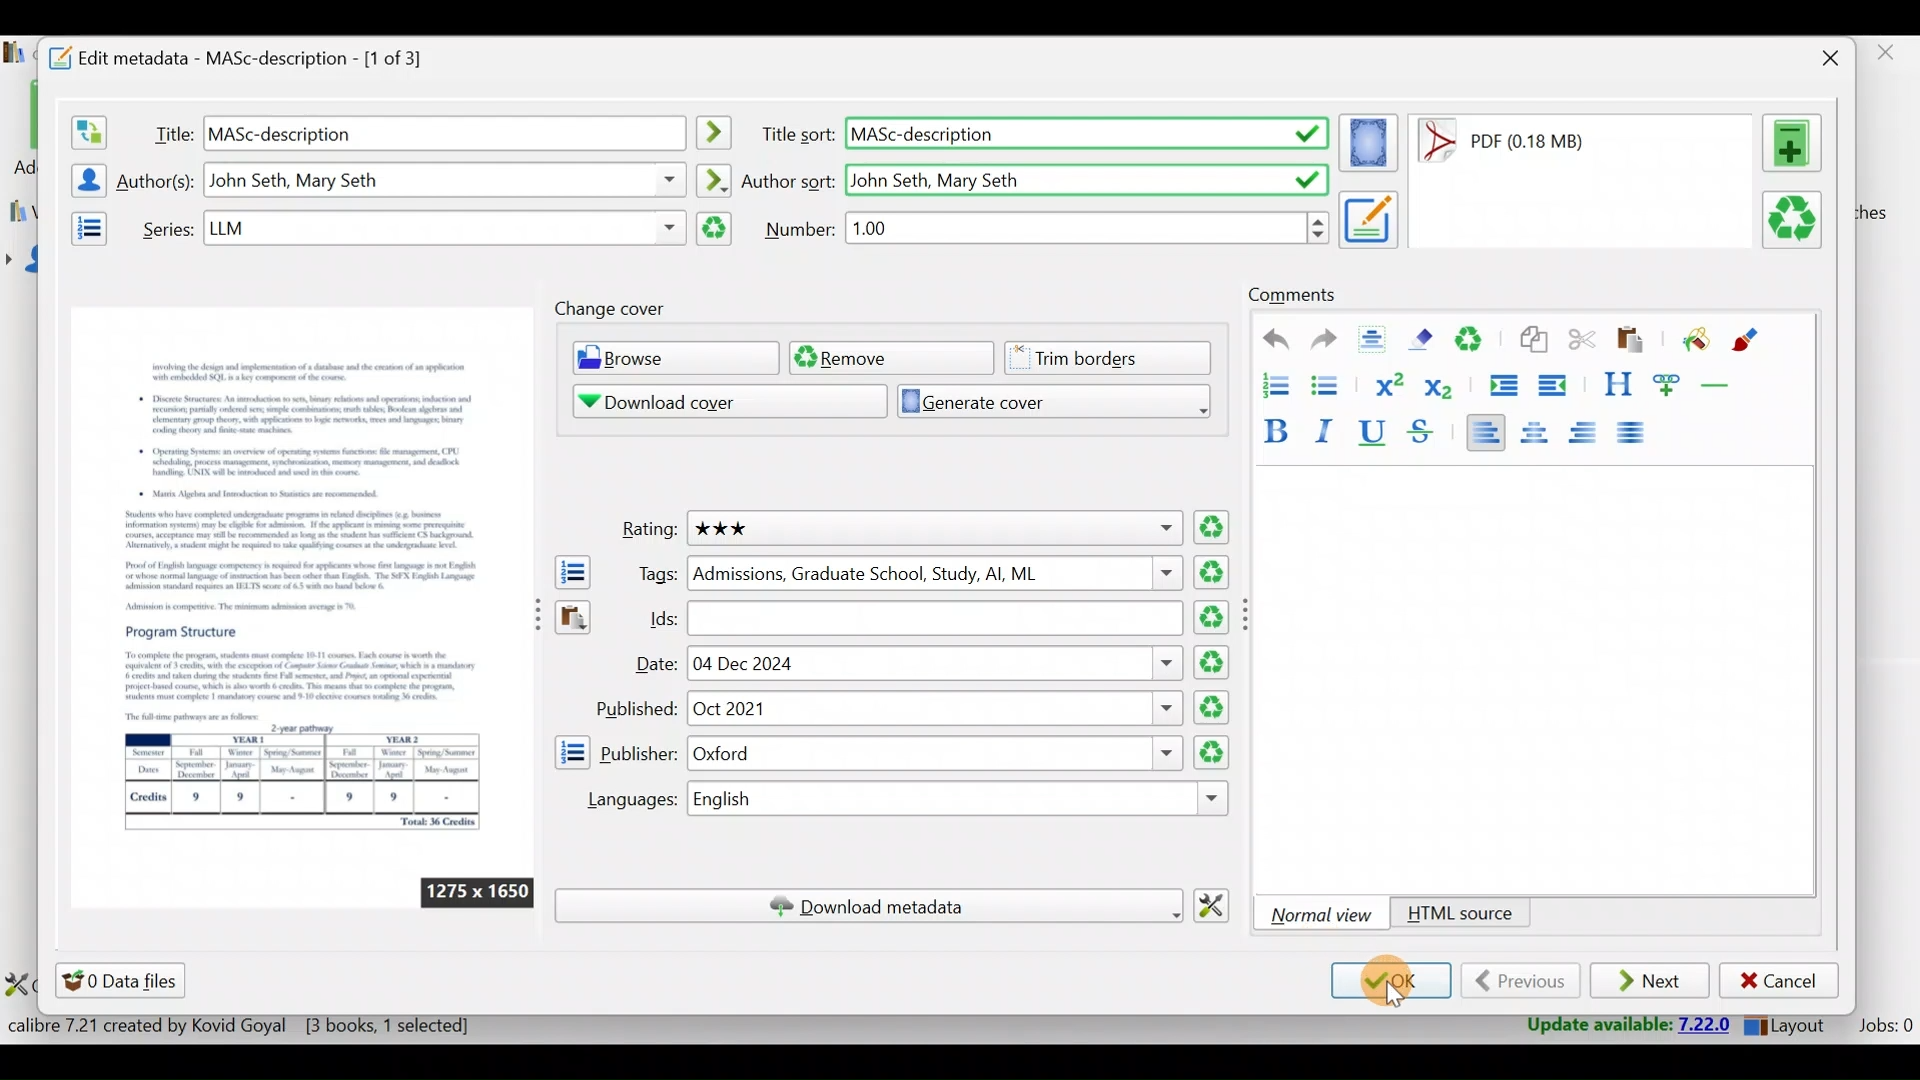 The image size is (1920, 1080). What do you see at coordinates (443, 228) in the screenshot?
I see `` at bounding box center [443, 228].